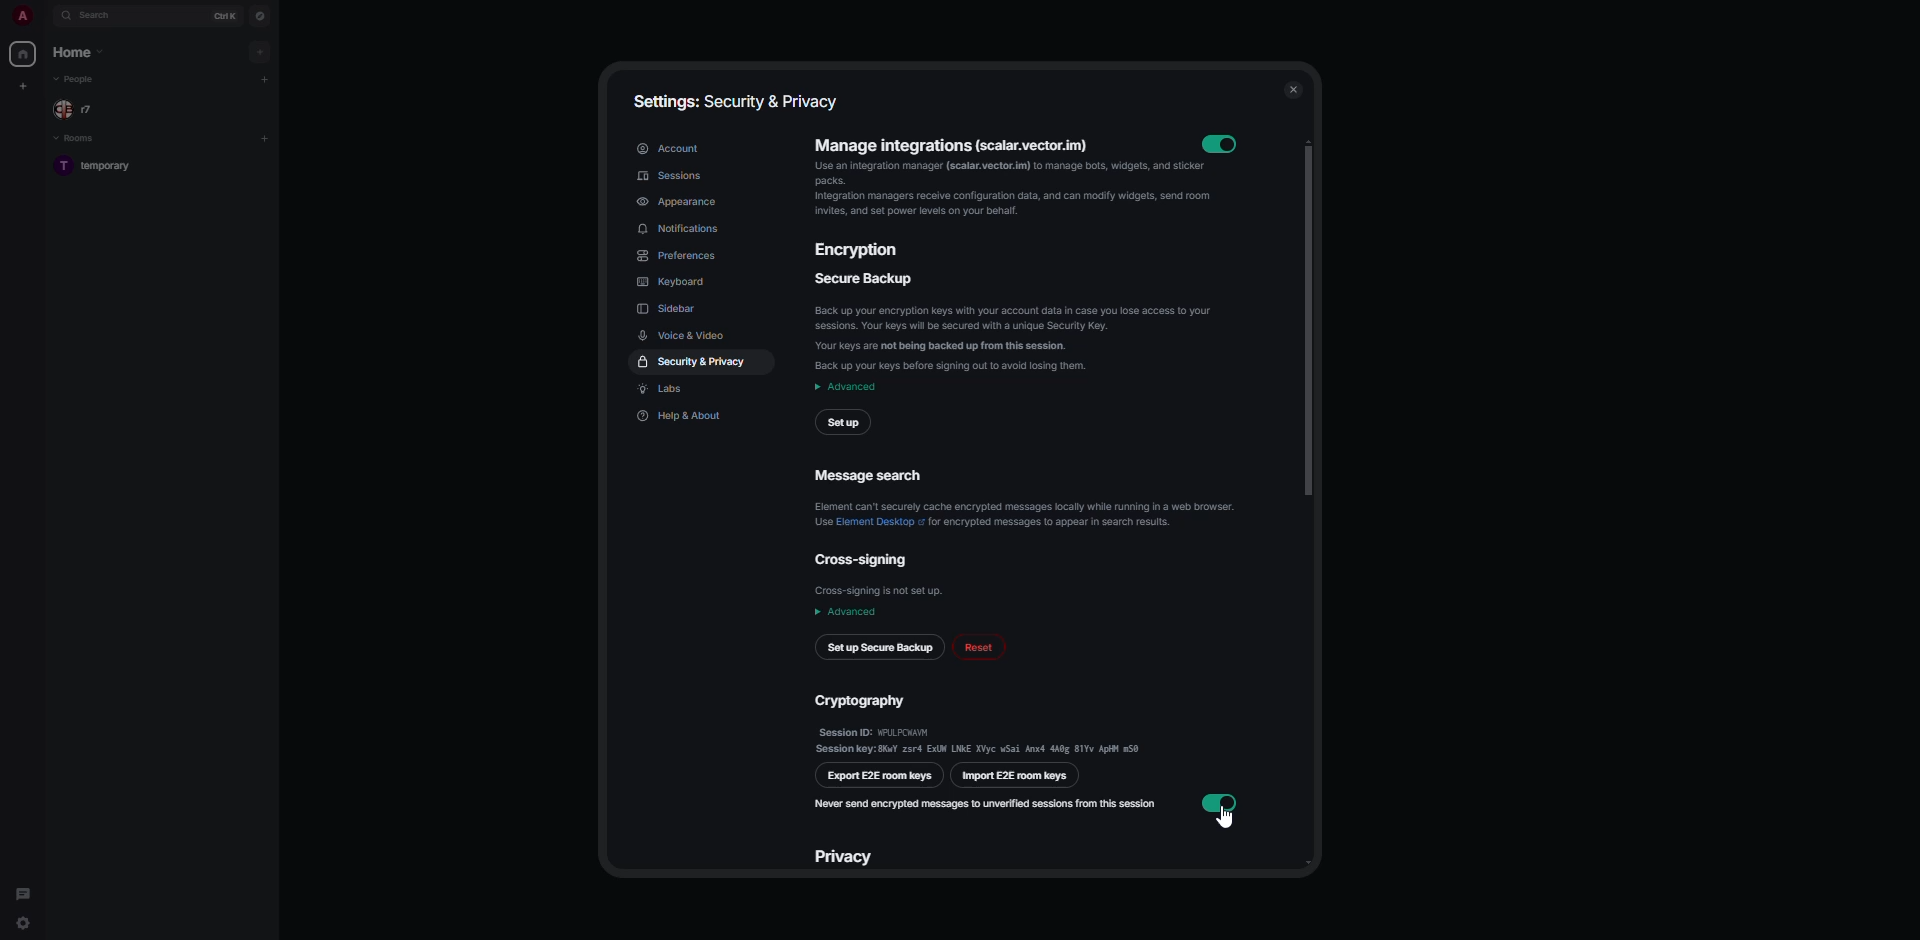  What do you see at coordinates (259, 52) in the screenshot?
I see `add` at bounding box center [259, 52].